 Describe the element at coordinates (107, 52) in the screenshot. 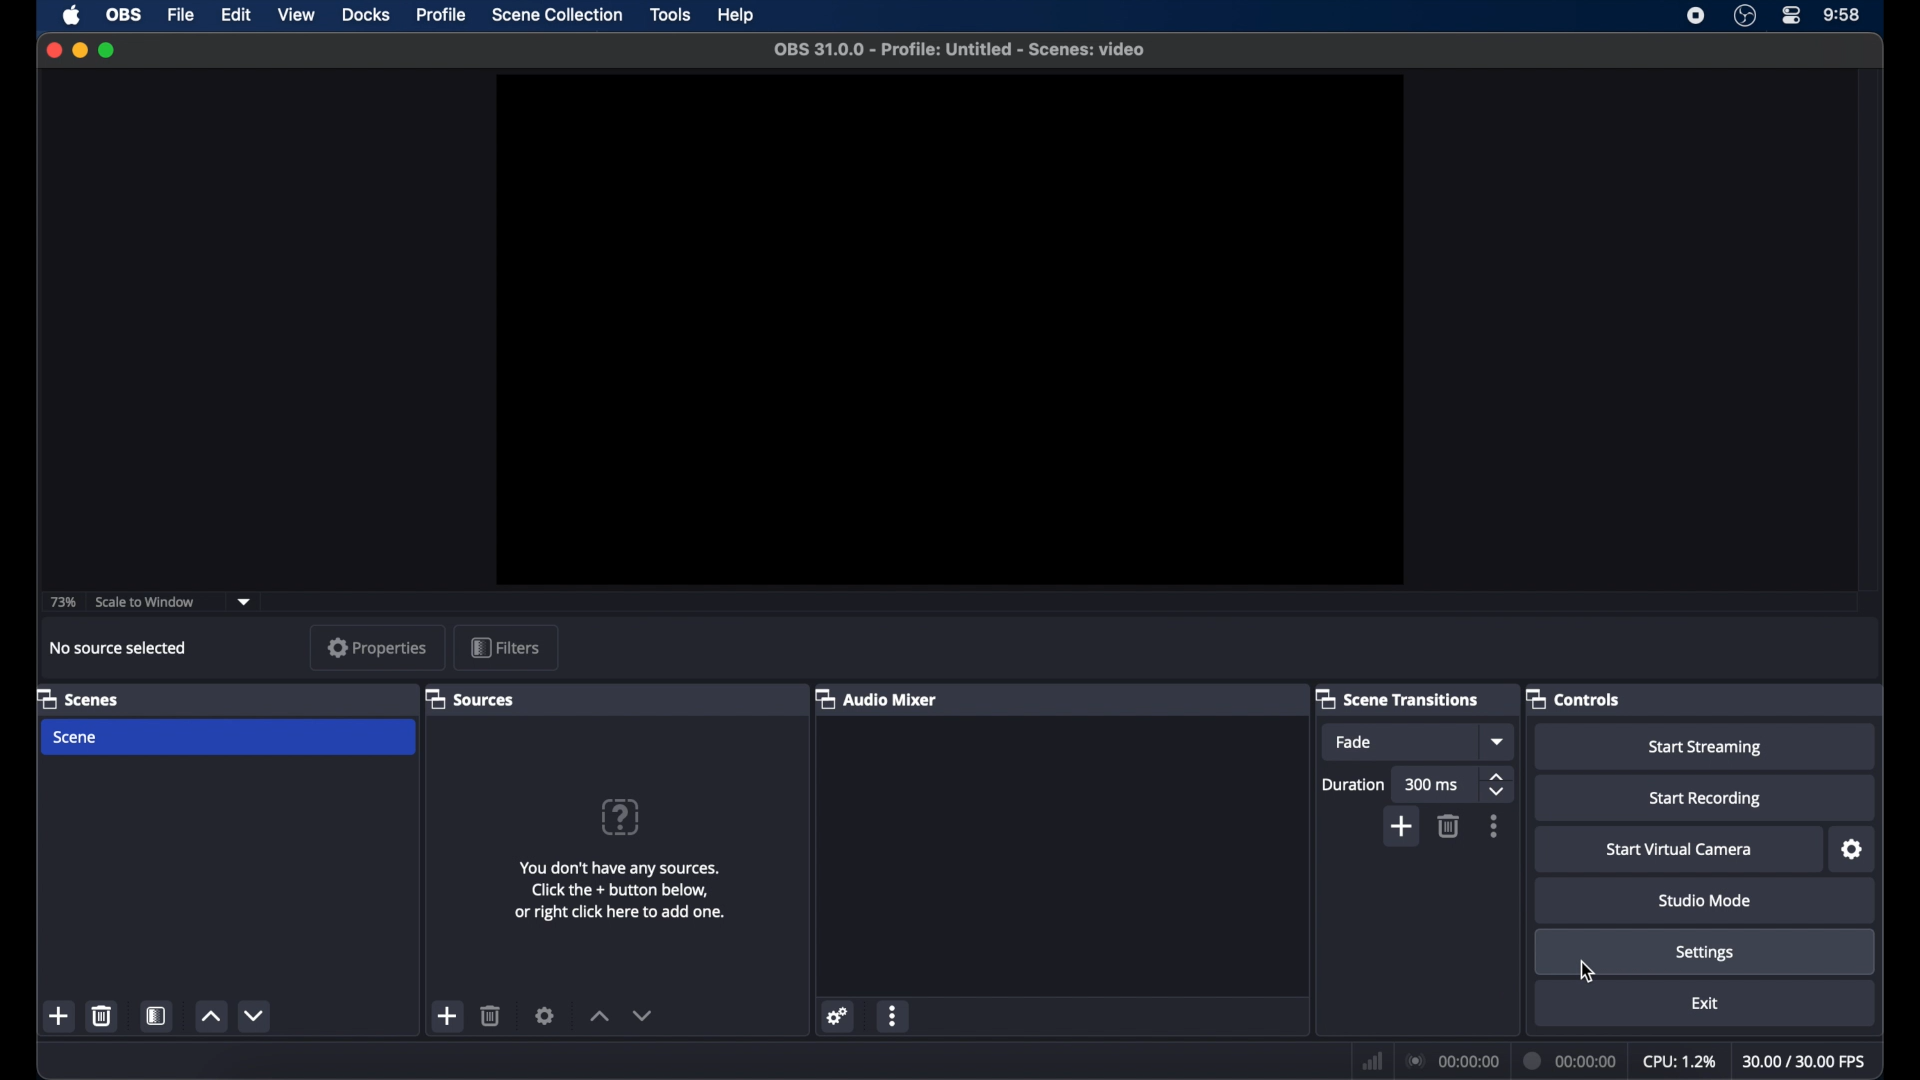

I see `maximize` at that location.